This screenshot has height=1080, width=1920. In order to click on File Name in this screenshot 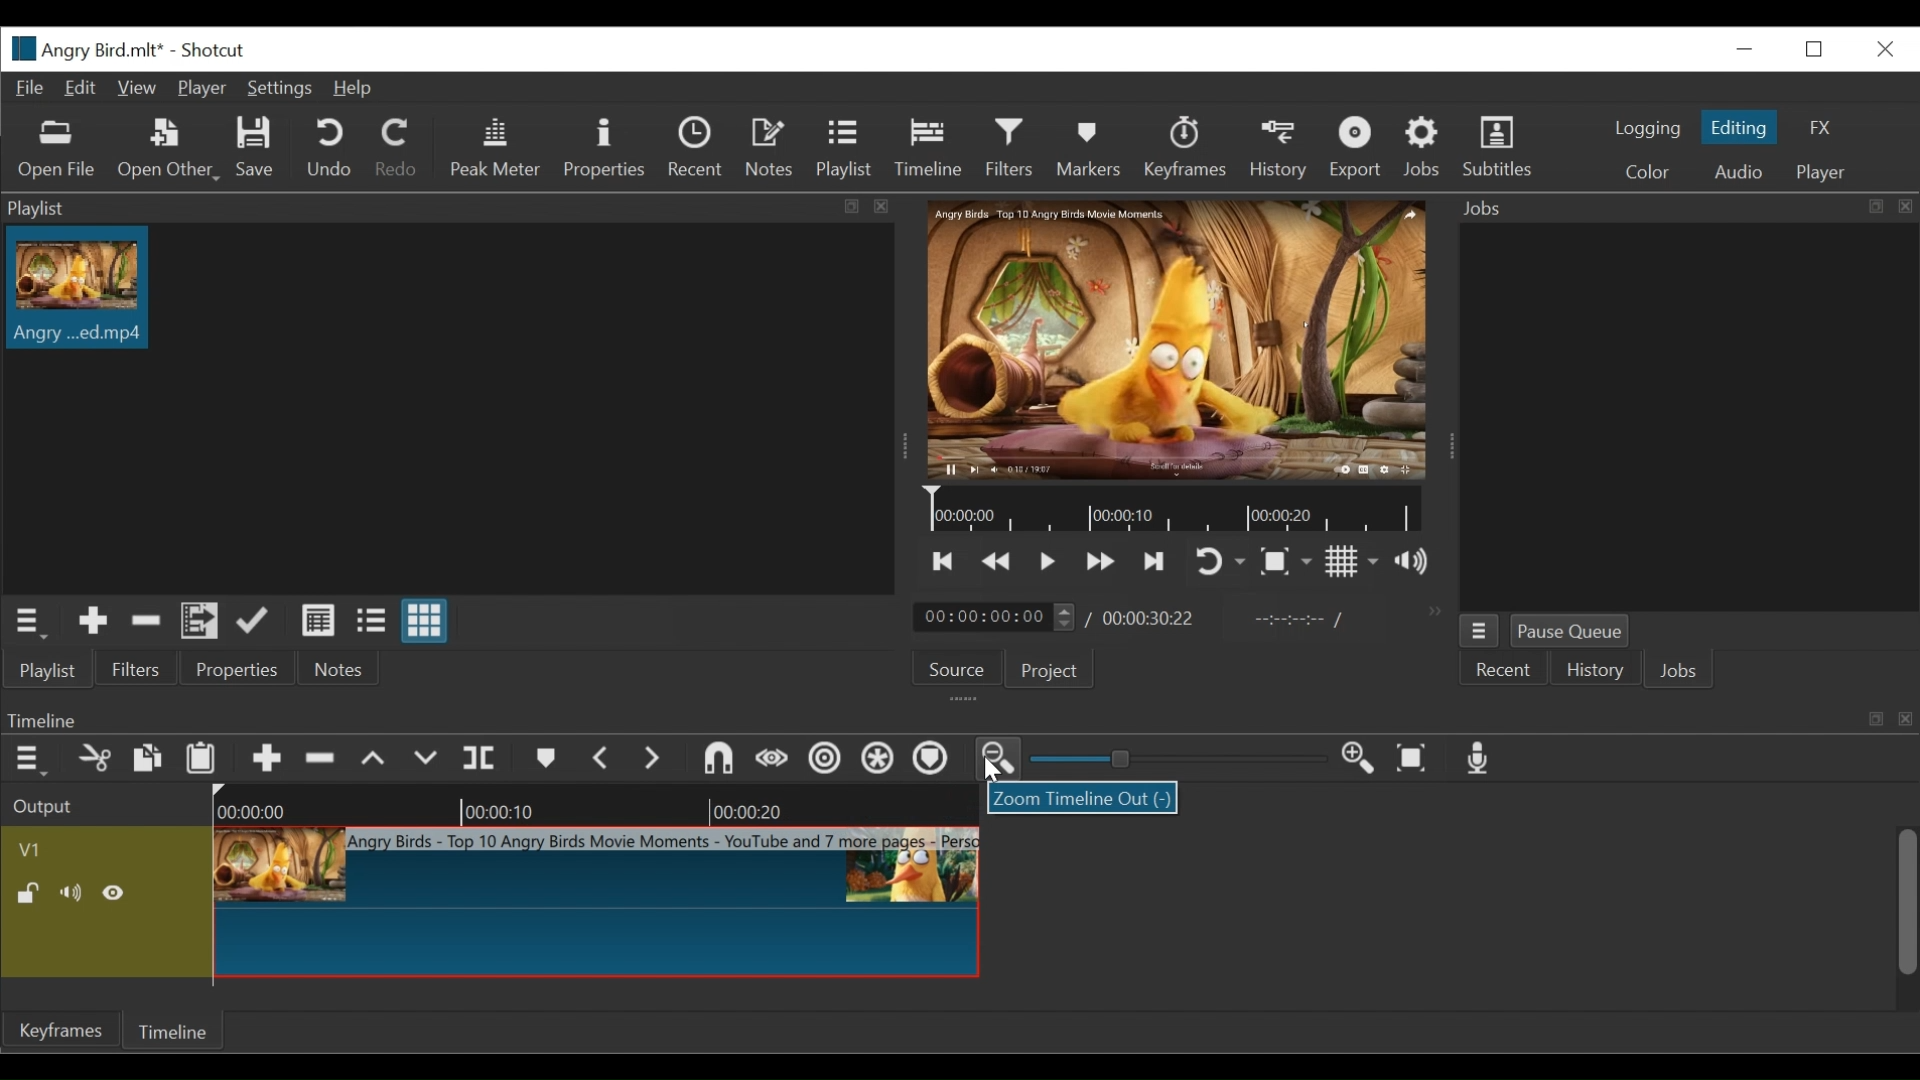, I will do `click(83, 49)`.